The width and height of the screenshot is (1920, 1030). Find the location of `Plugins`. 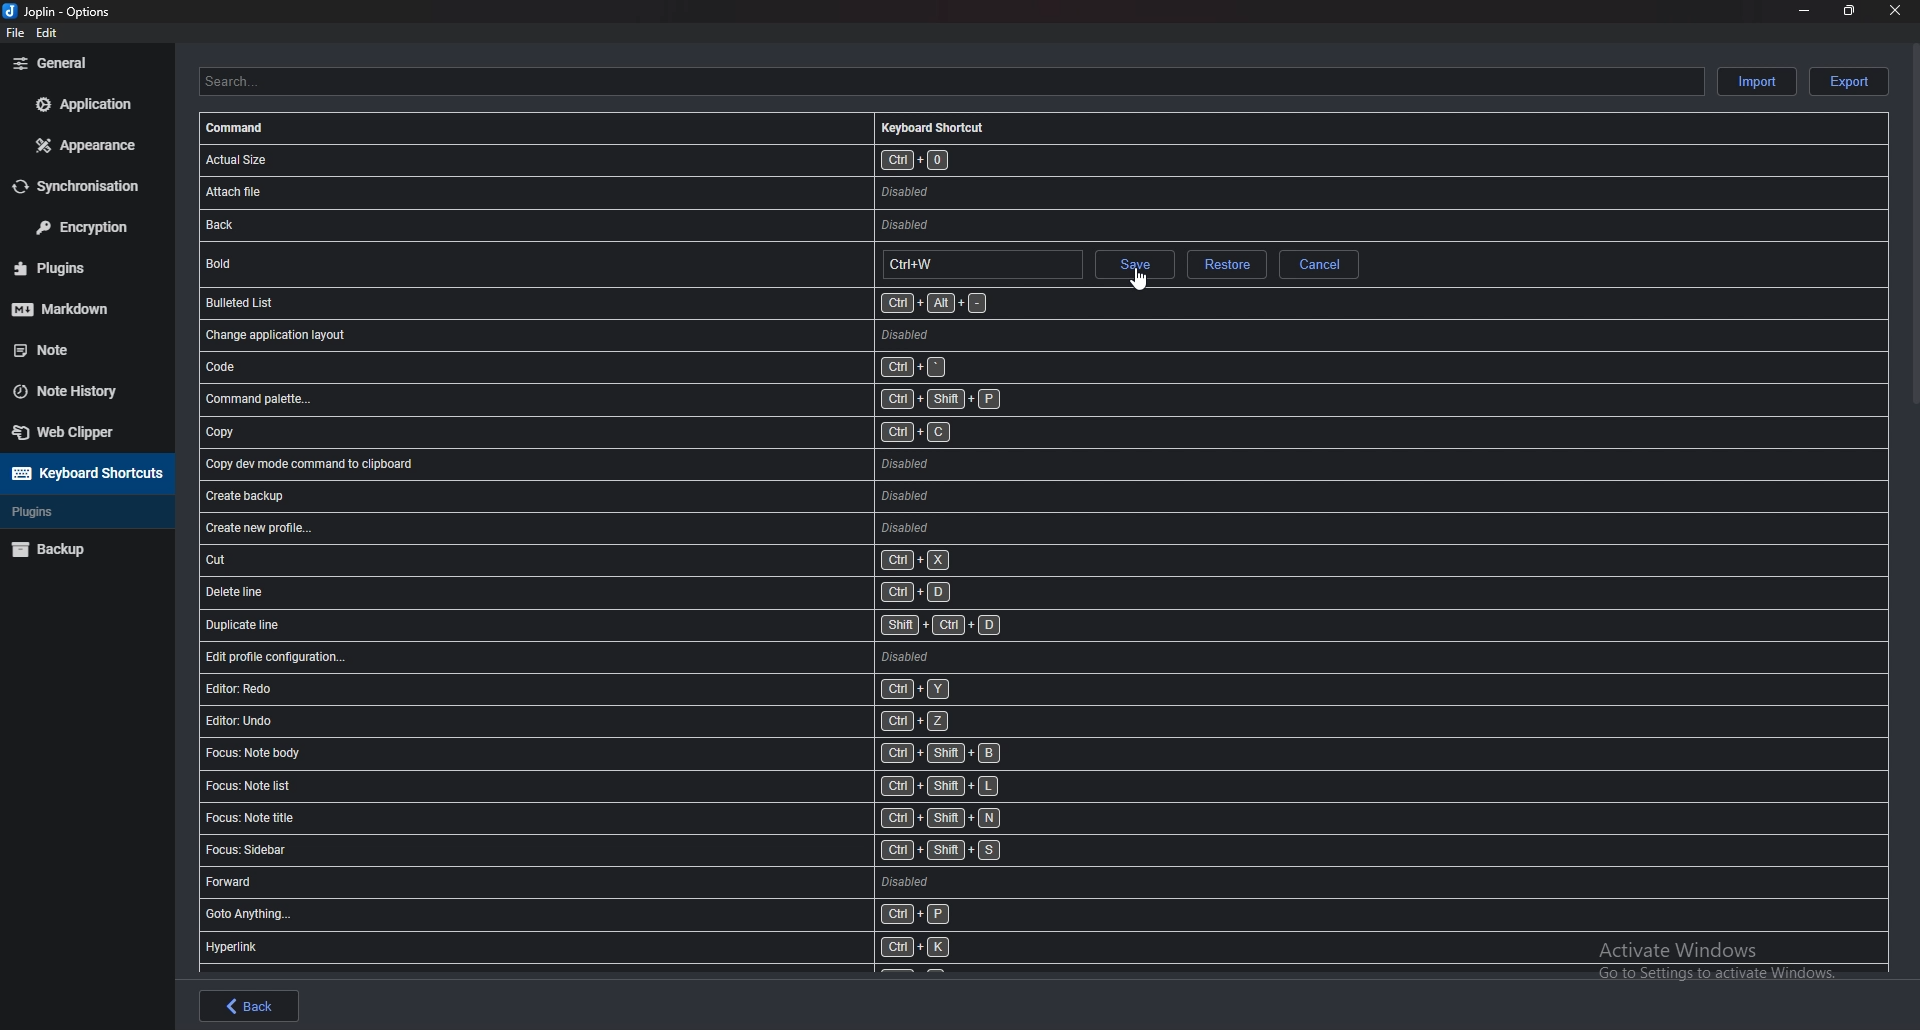

Plugins is located at coordinates (79, 511).